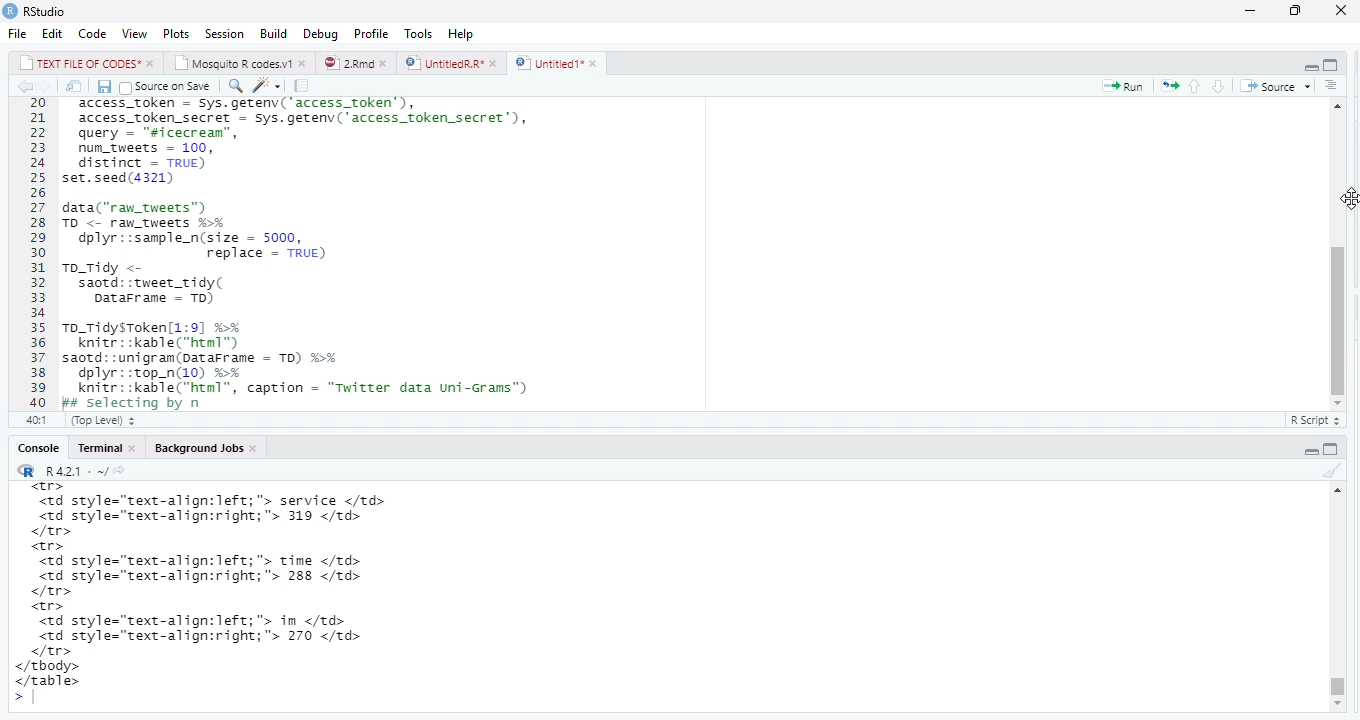 This screenshot has width=1360, height=720. Describe the element at coordinates (237, 85) in the screenshot. I see `find replace` at that location.